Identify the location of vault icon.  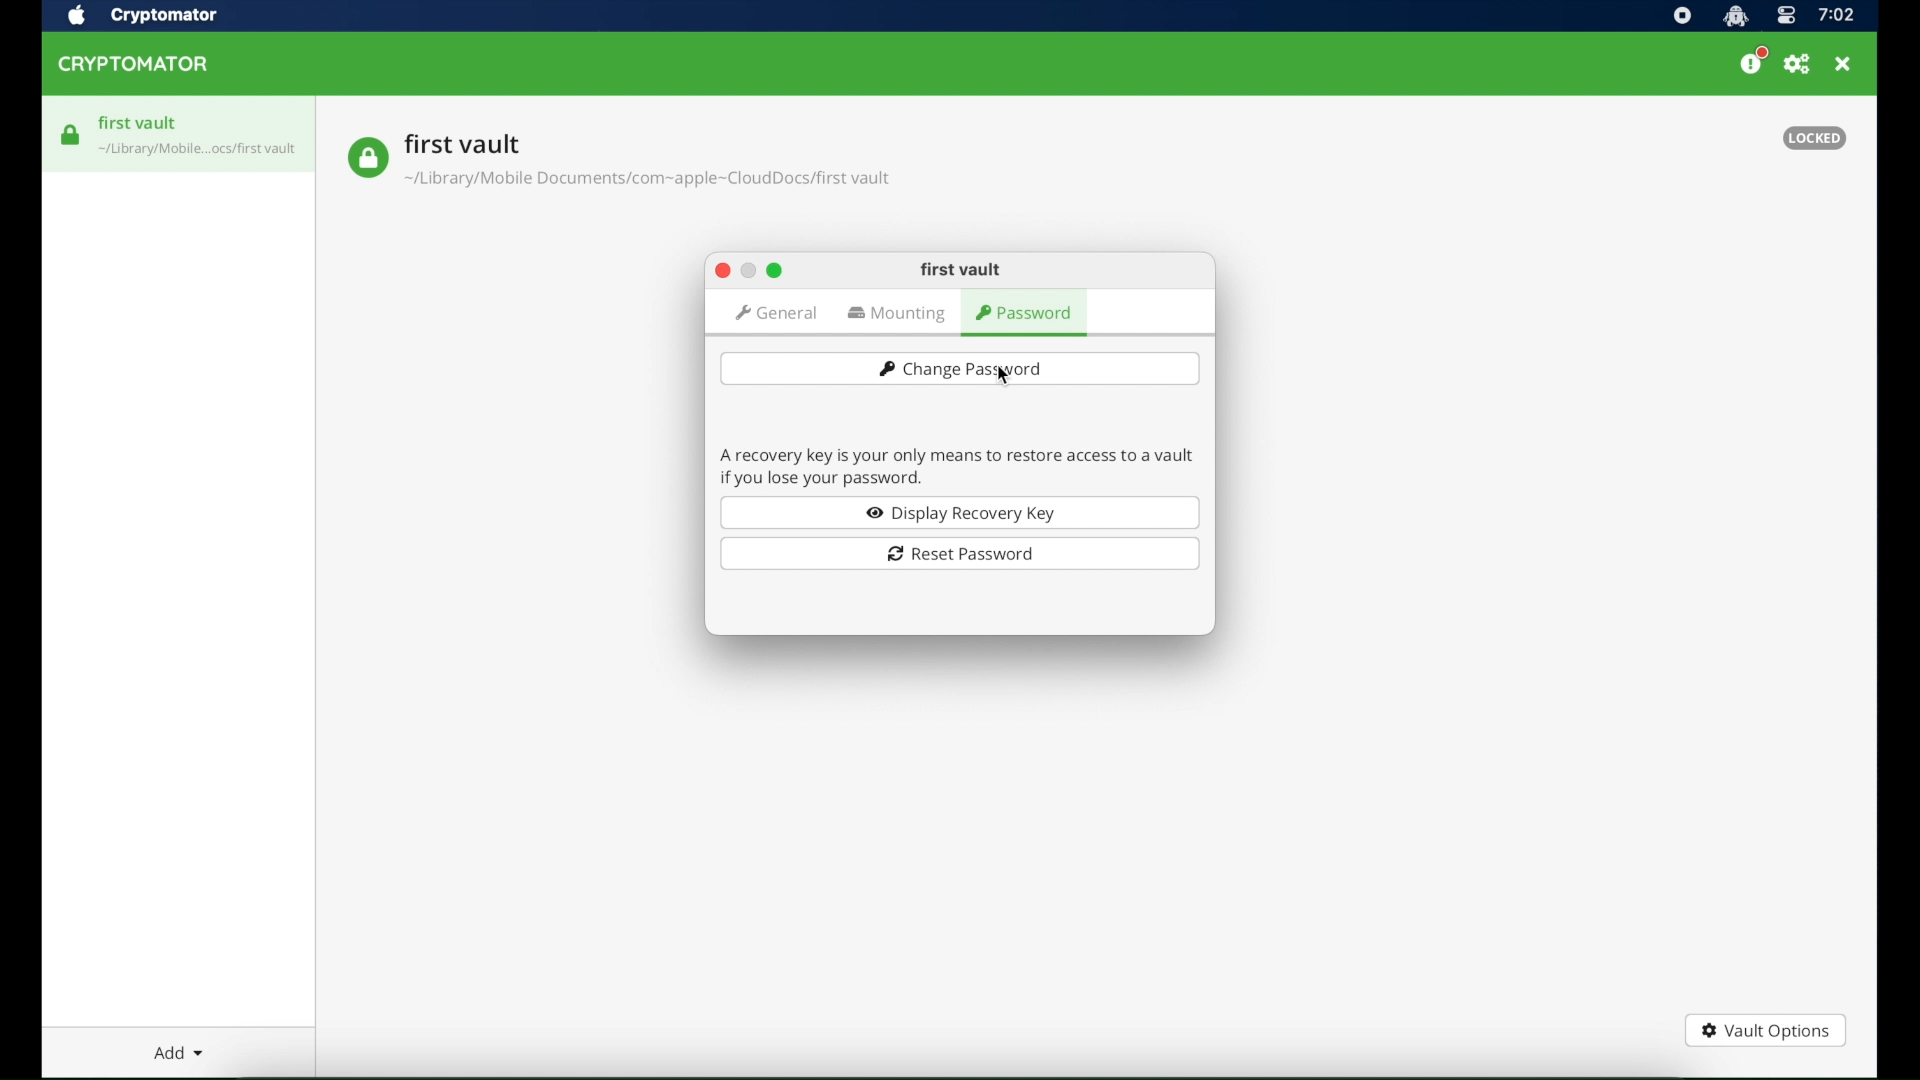
(367, 158).